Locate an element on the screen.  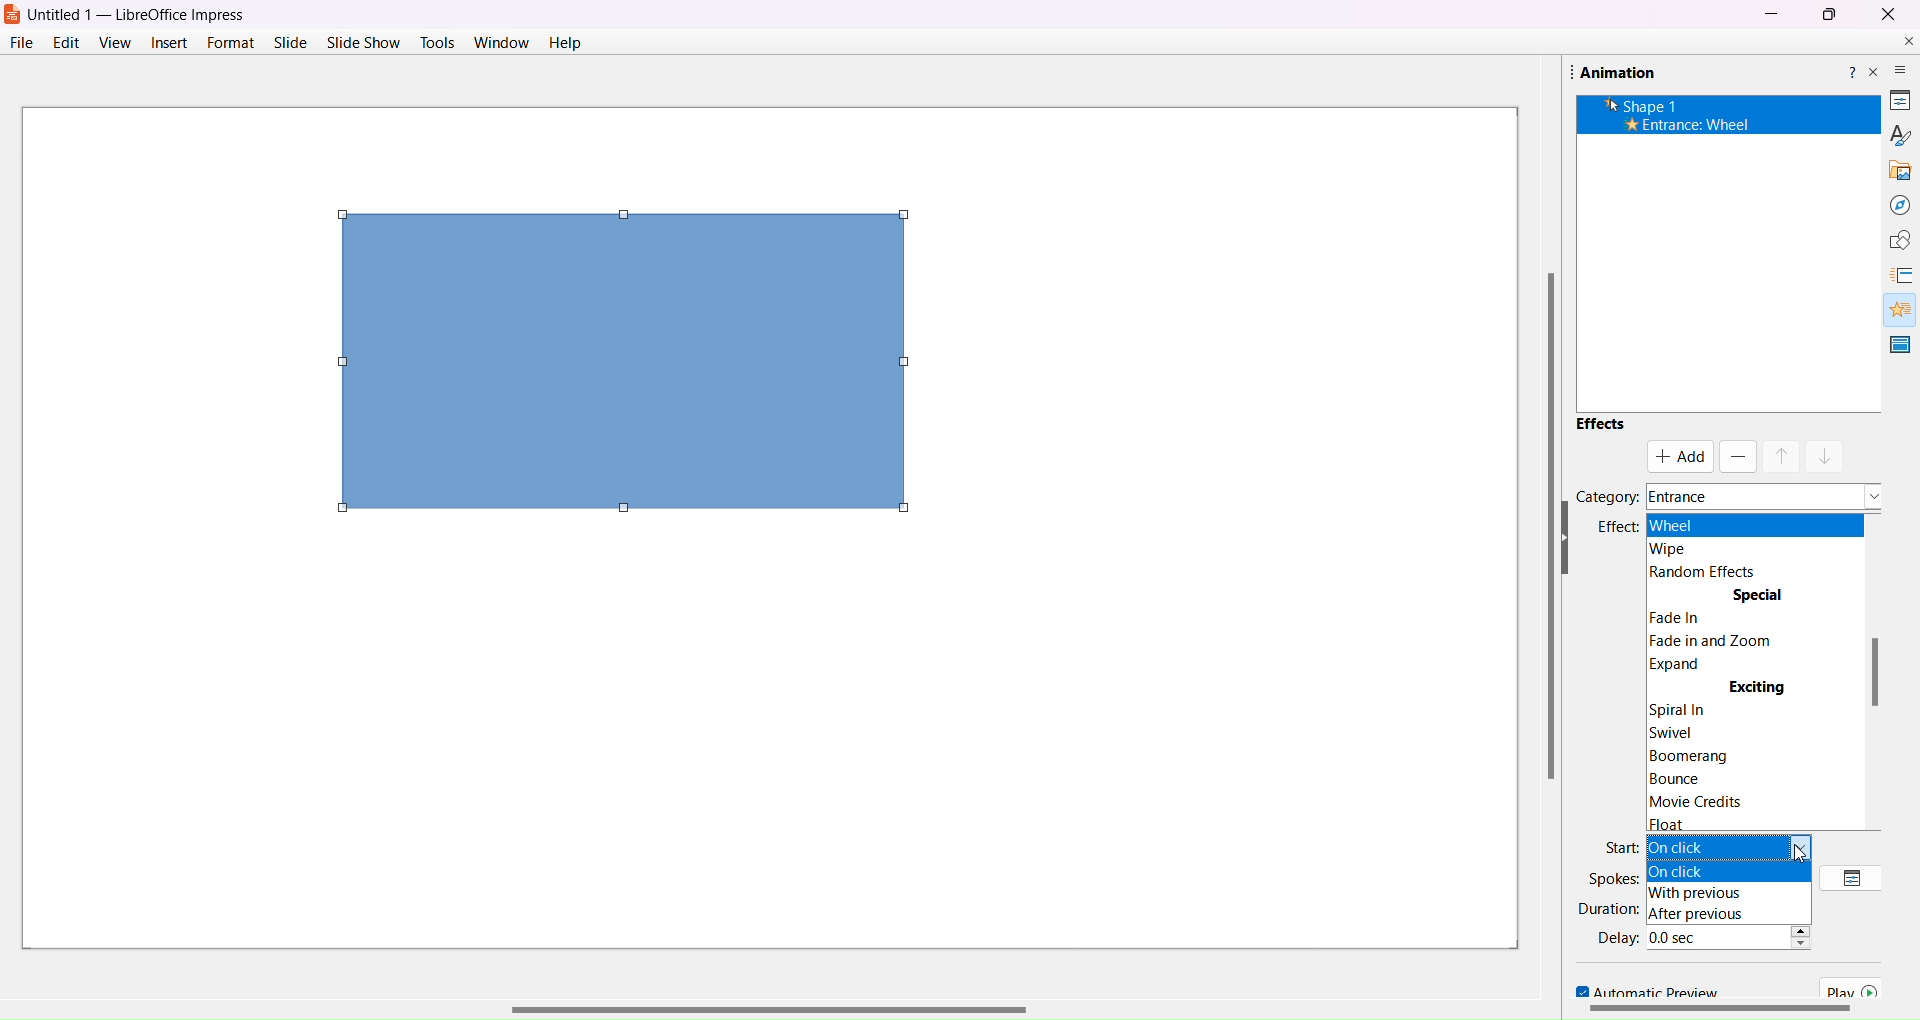
Names of Category is located at coordinates (1764, 490).